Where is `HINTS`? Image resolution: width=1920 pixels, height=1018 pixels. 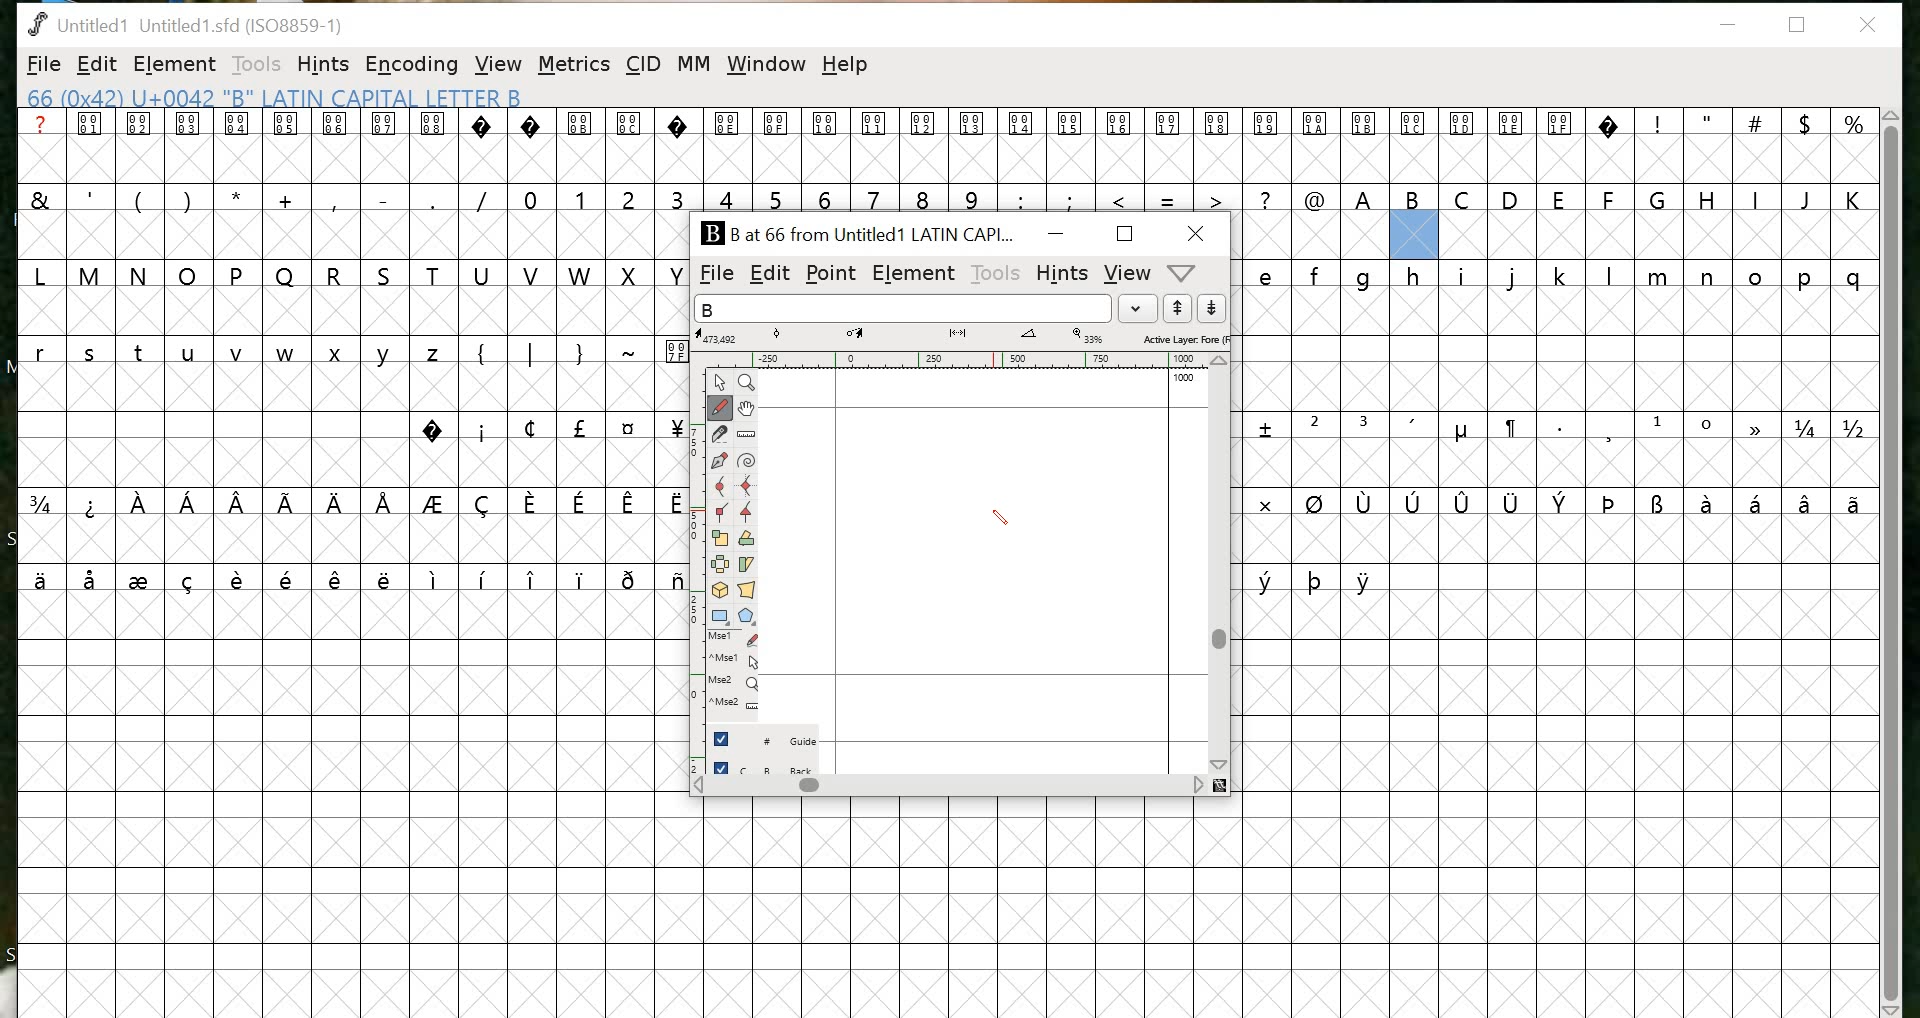
HINTS is located at coordinates (1062, 272).